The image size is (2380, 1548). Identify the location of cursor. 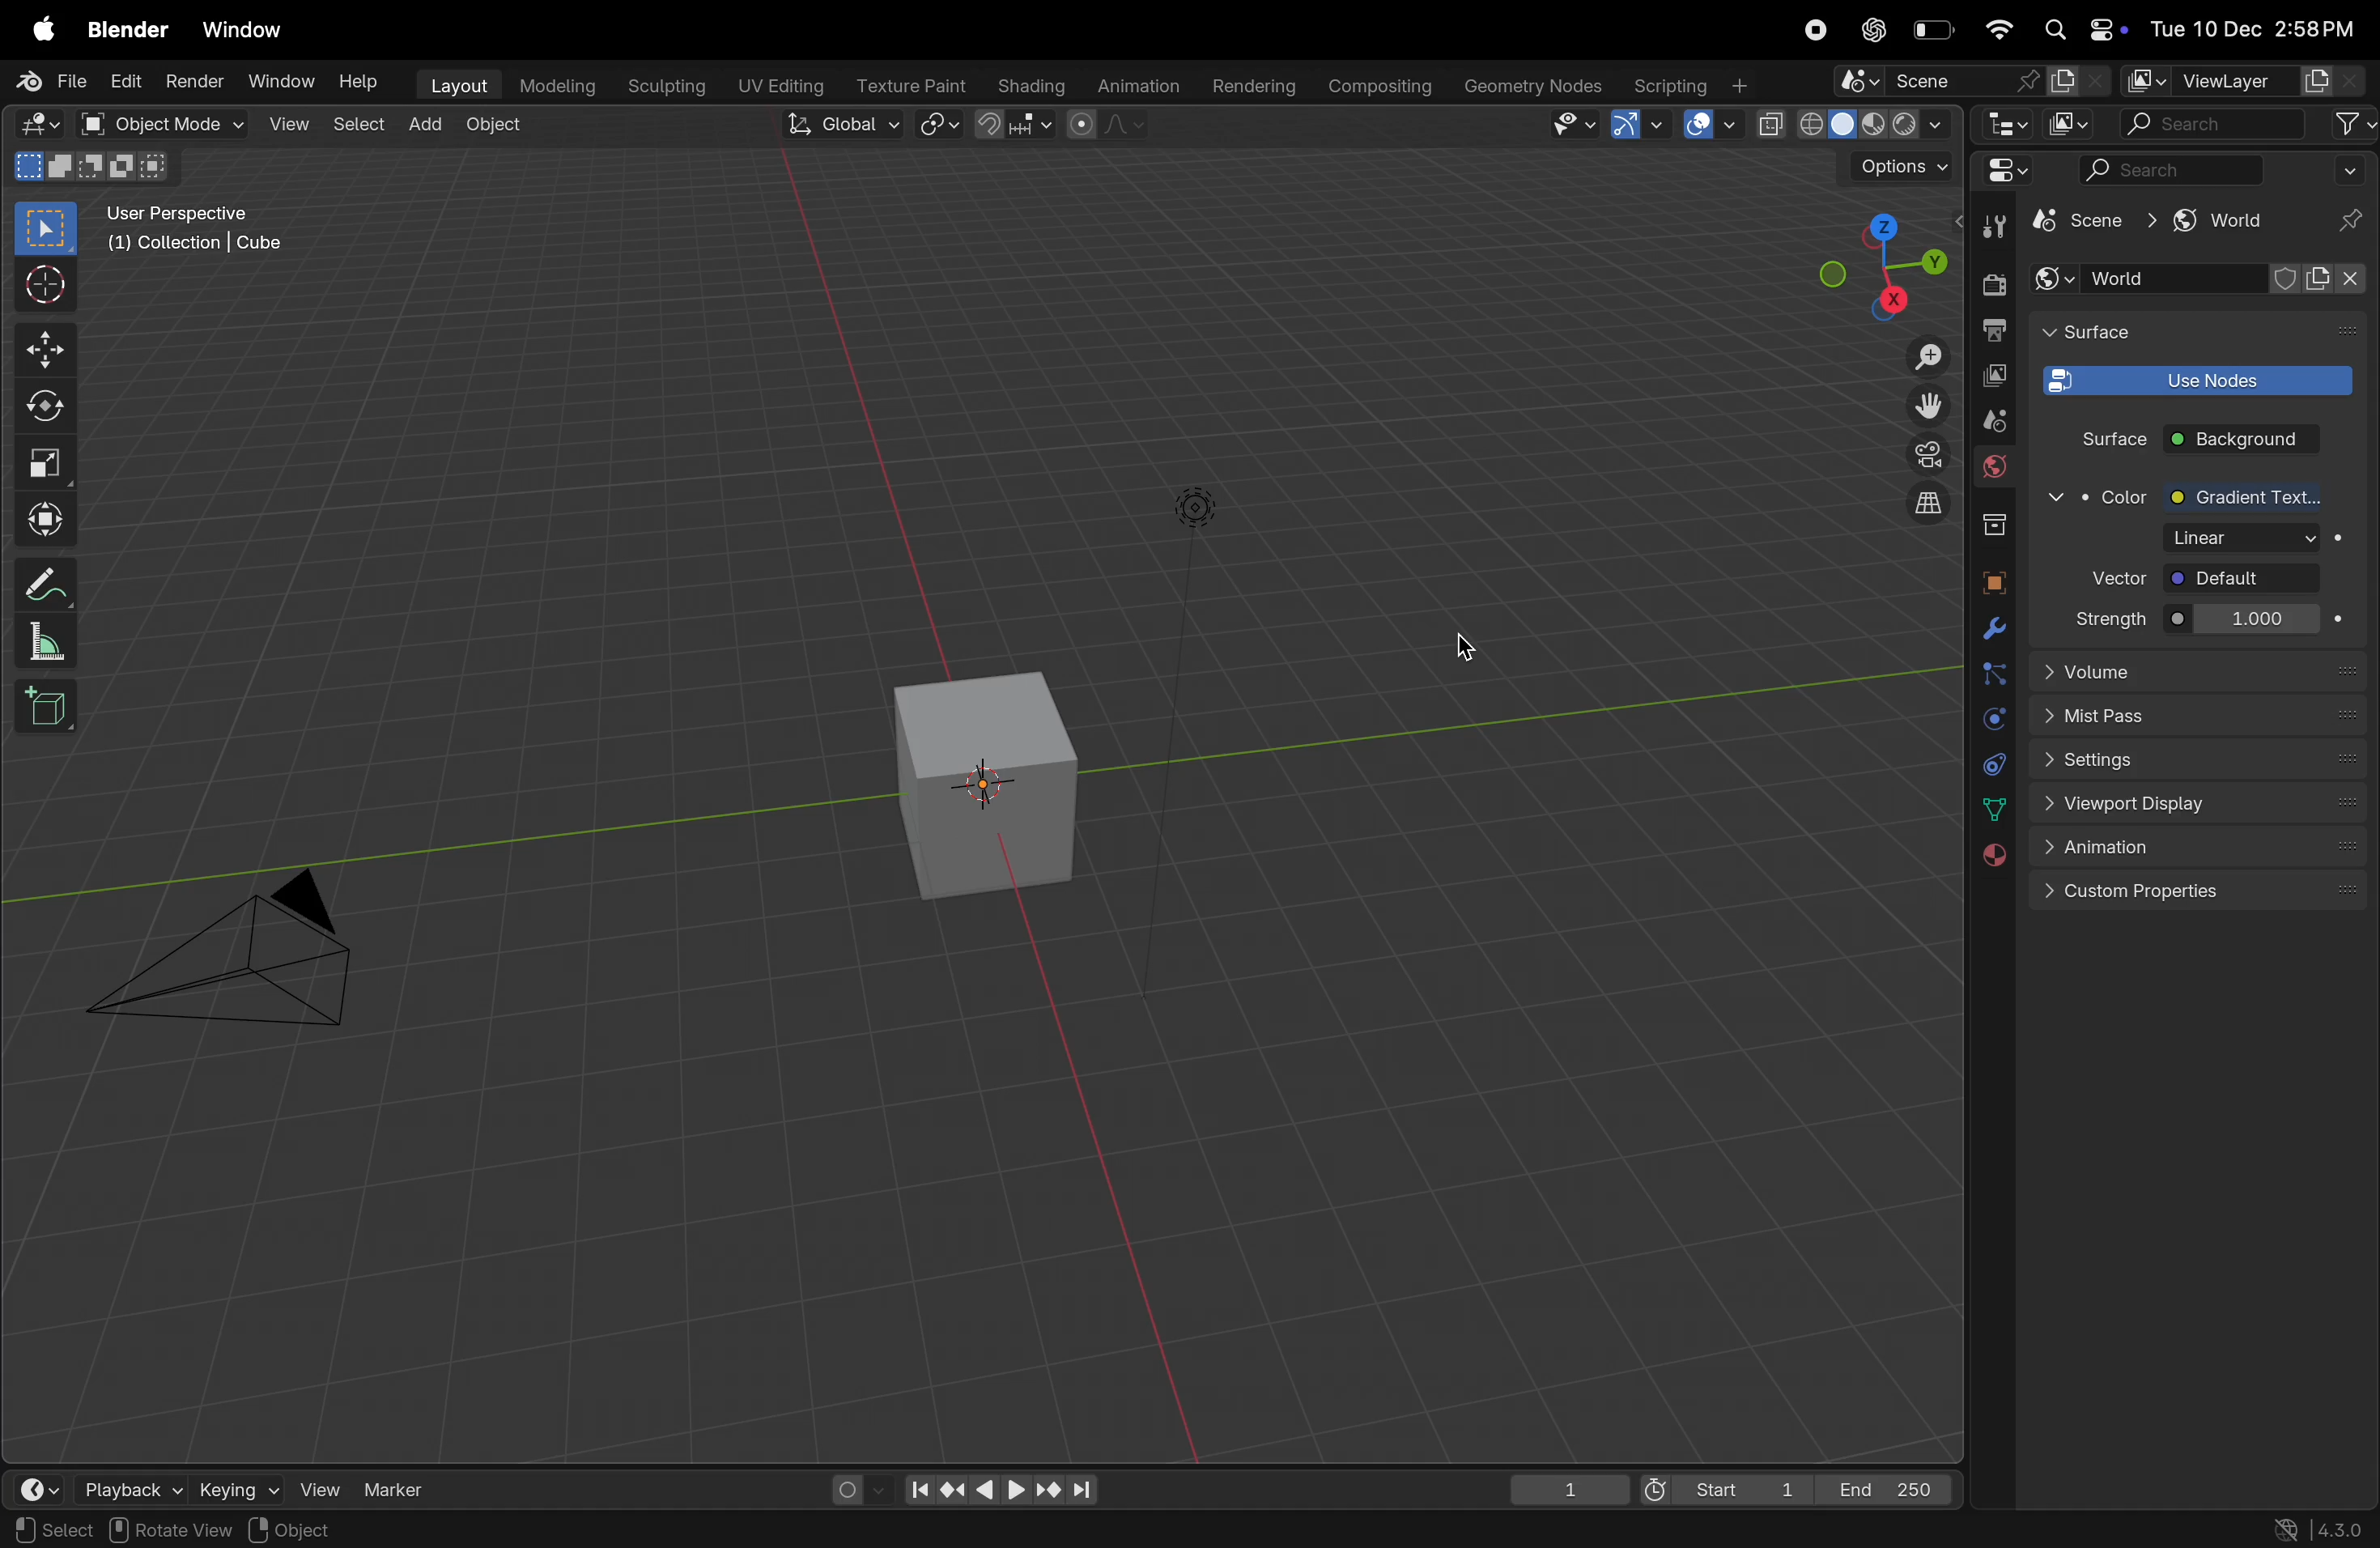
(47, 283).